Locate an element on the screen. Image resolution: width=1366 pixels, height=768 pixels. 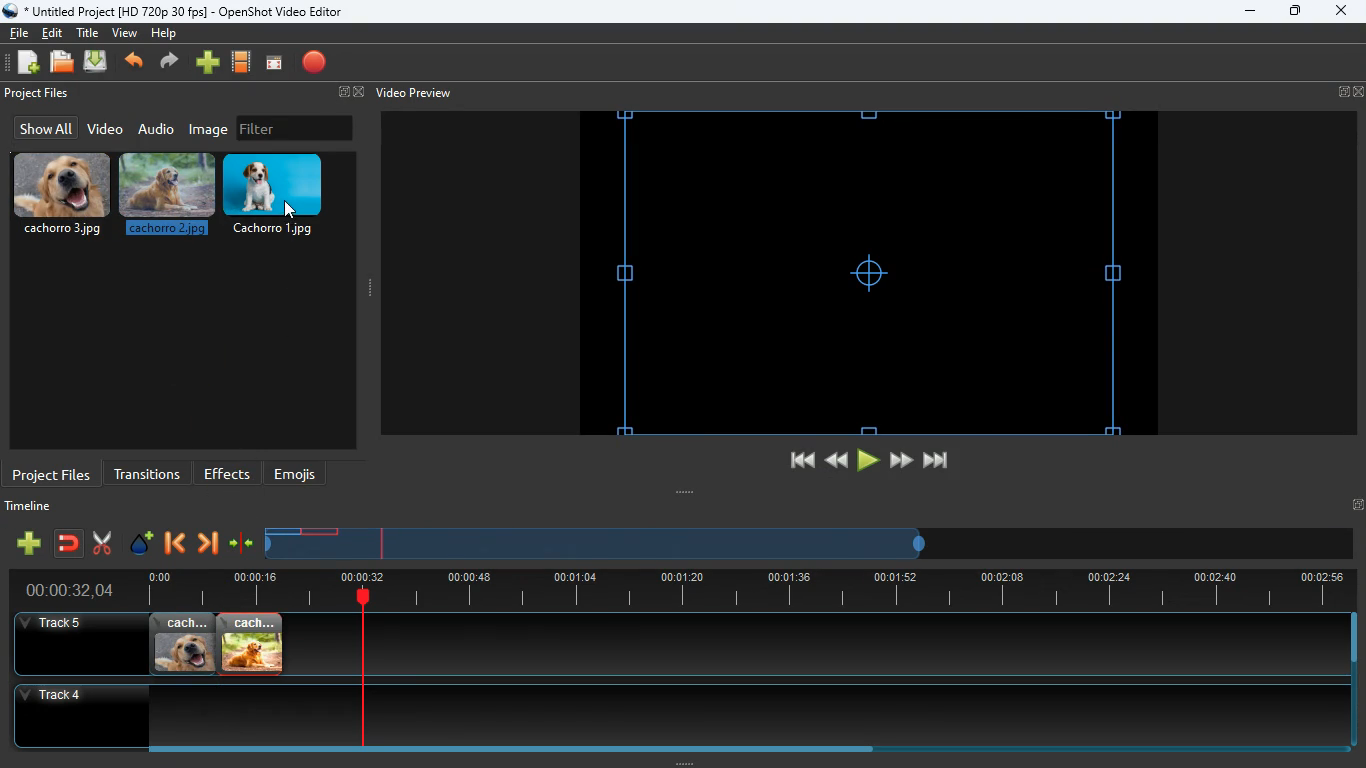
cachorro.2.jpg is located at coordinates (169, 199).